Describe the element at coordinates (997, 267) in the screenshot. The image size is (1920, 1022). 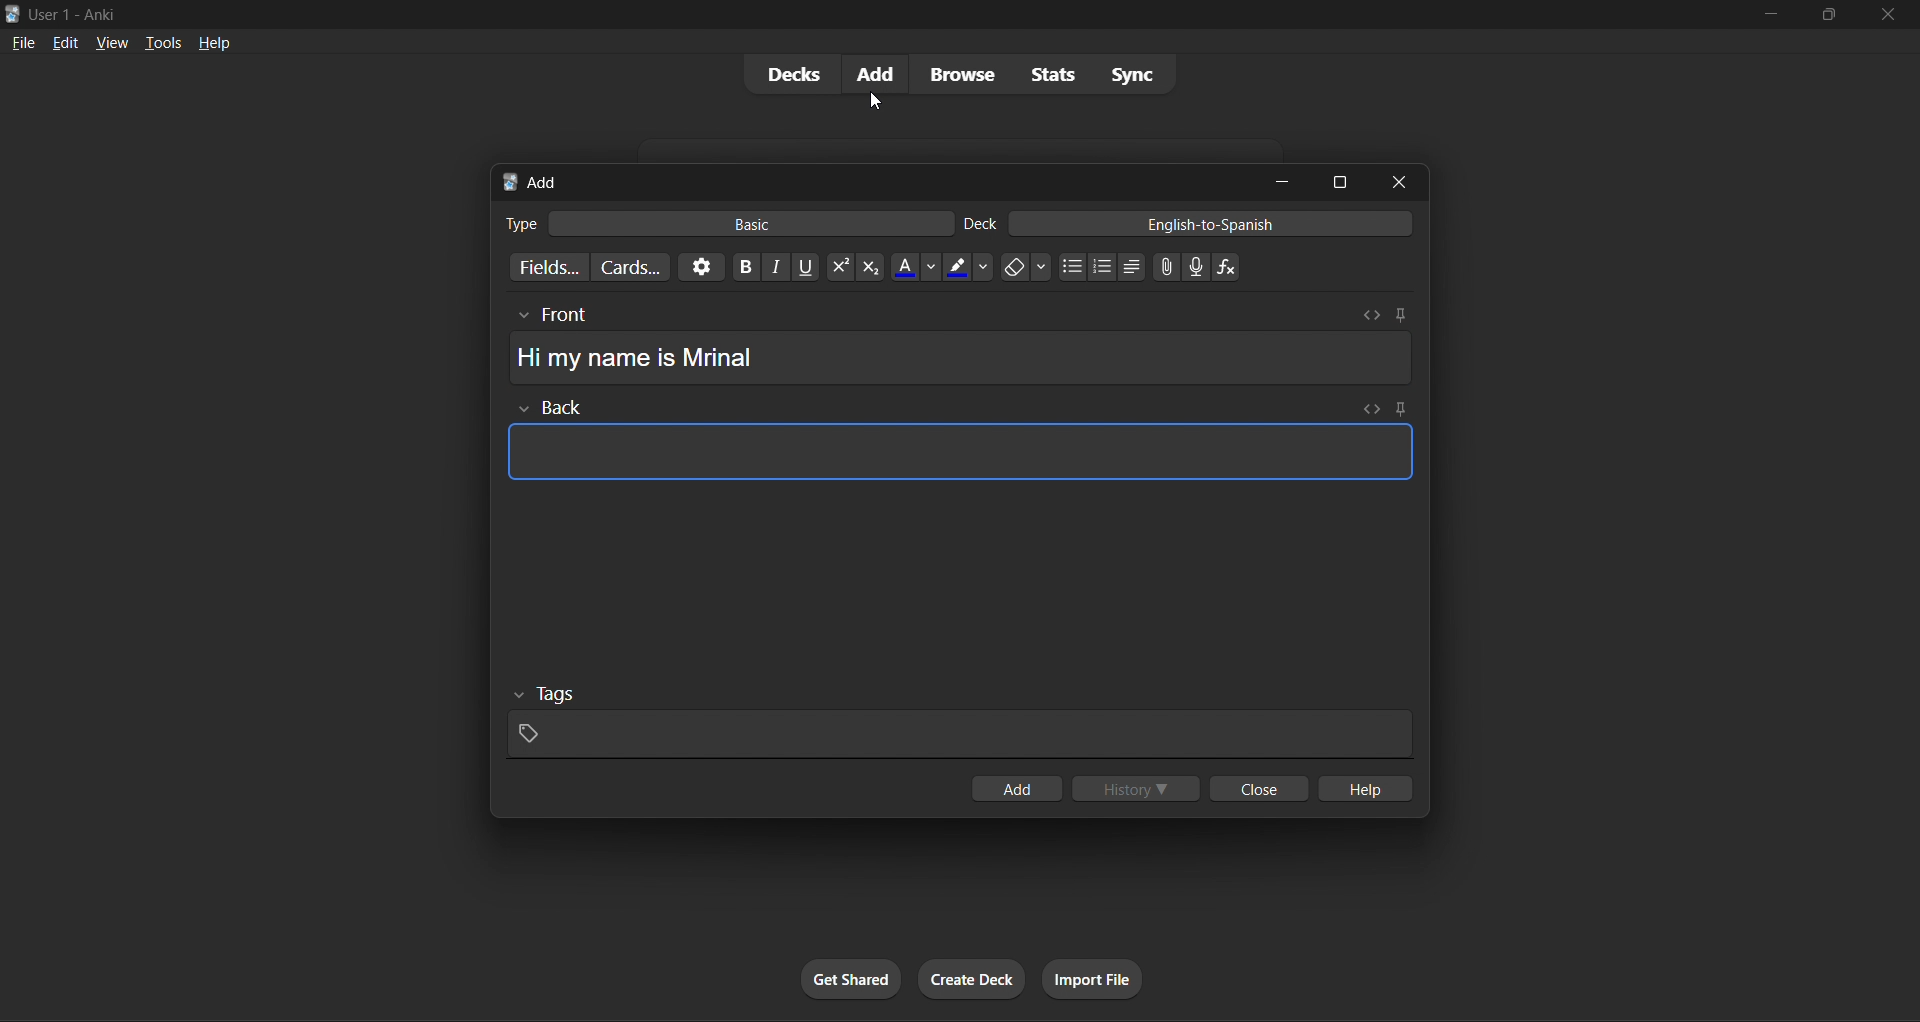
I see `text styling` at that location.